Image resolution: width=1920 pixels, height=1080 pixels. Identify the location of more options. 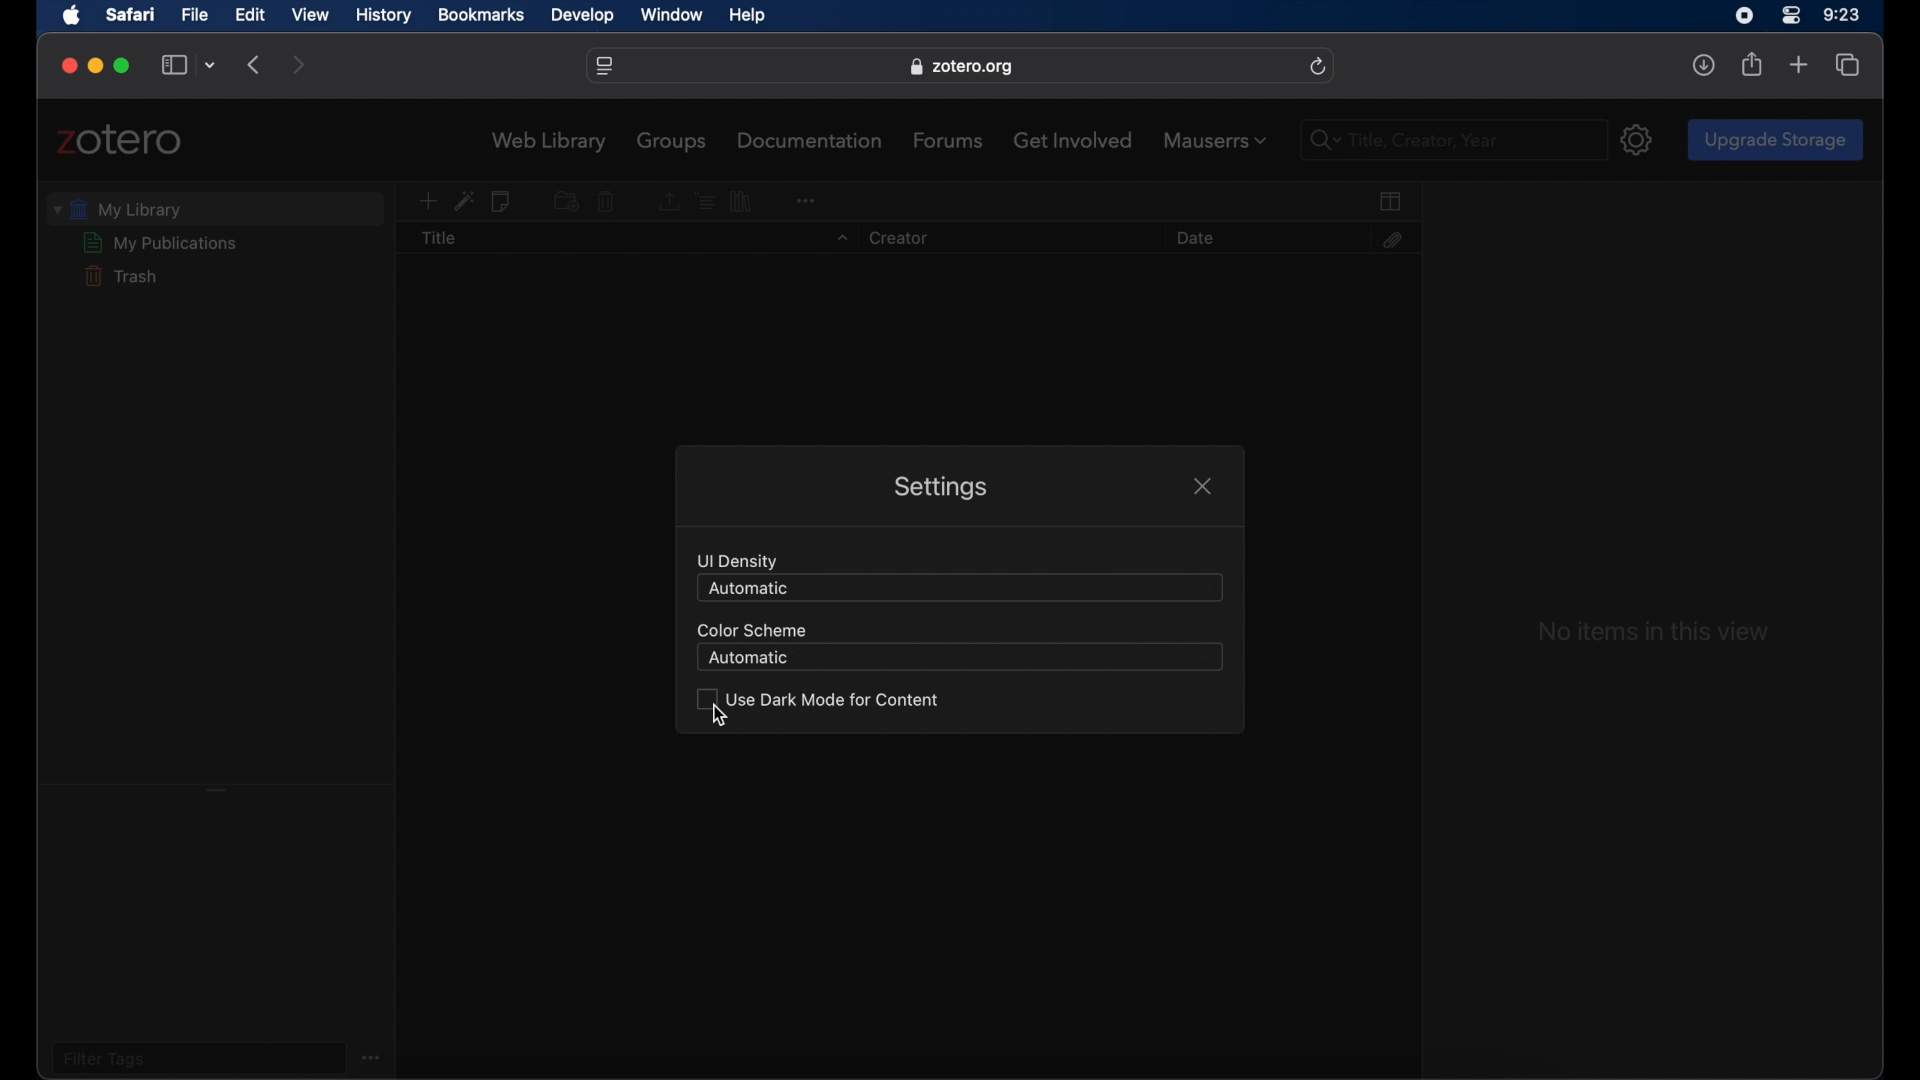
(805, 198).